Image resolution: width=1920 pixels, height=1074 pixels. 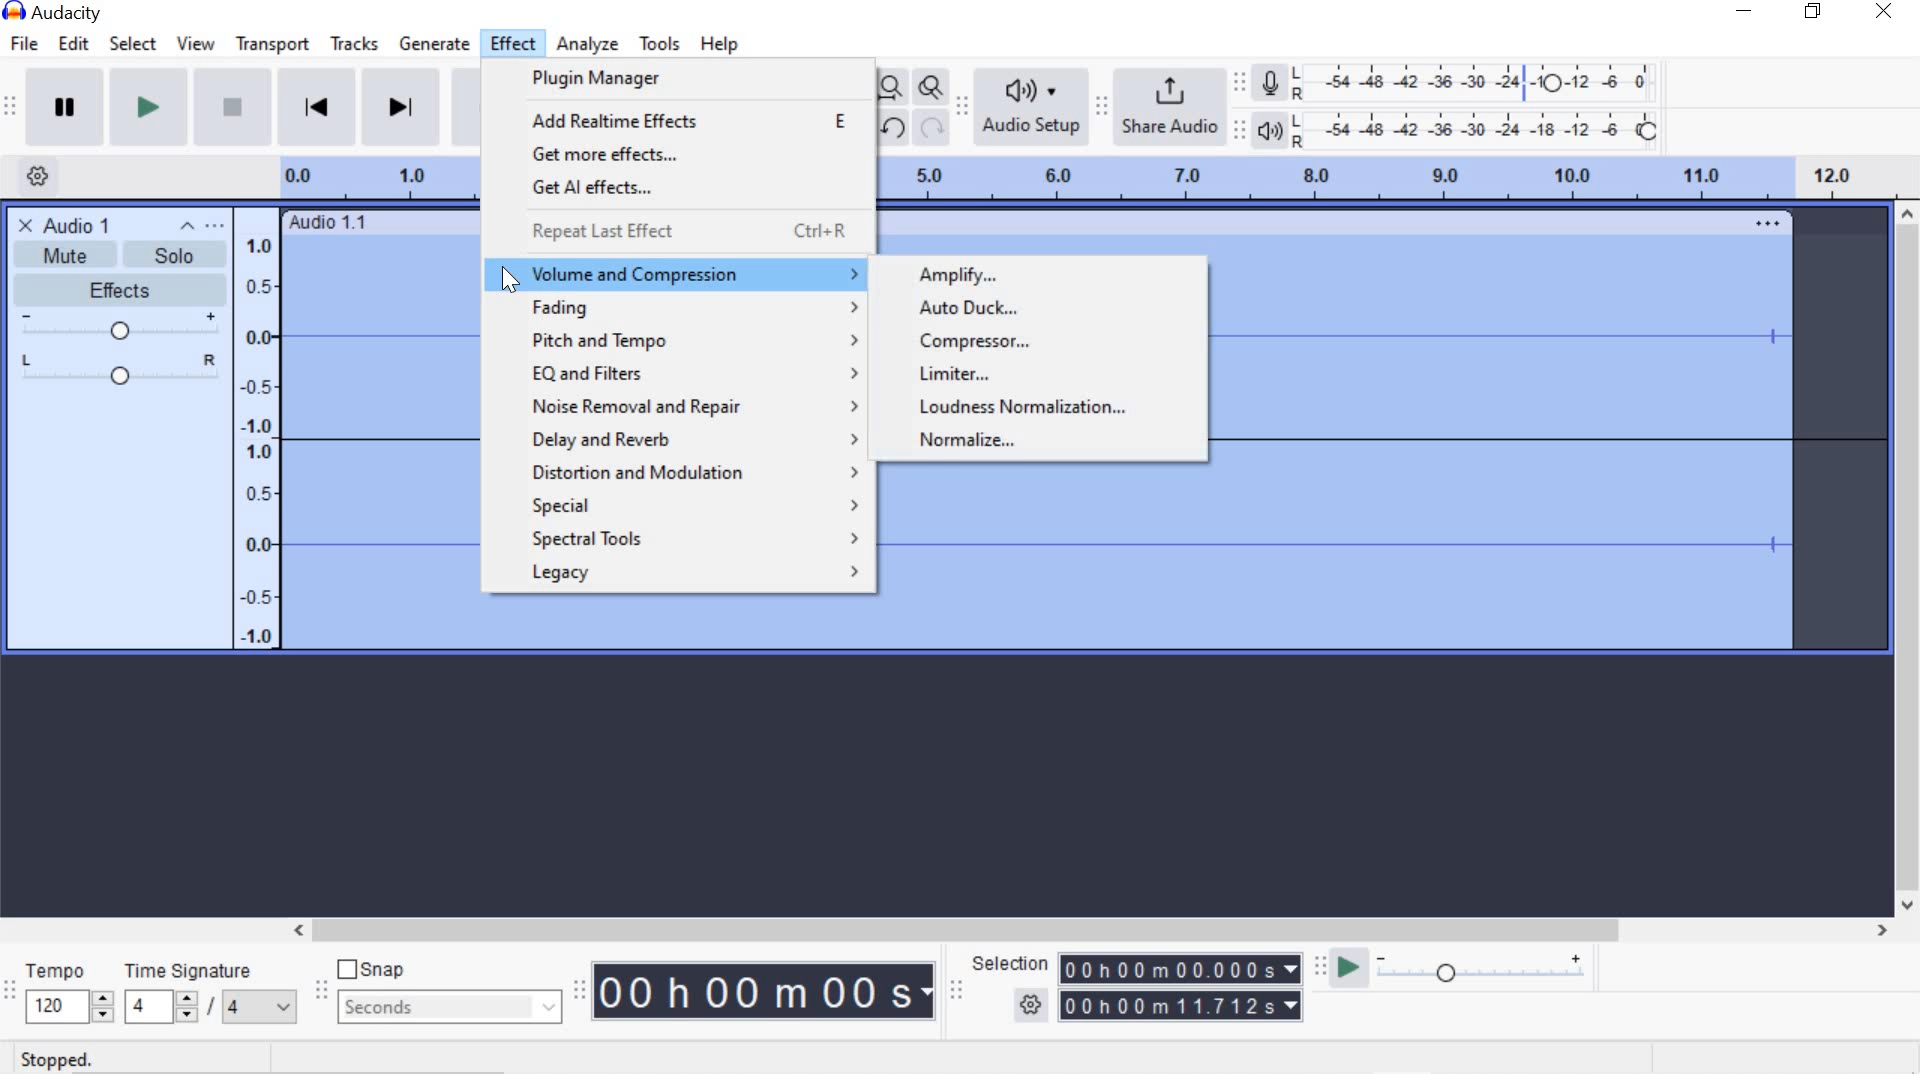 What do you see at coordinates (272, 44) in the screenshot?
I see `transport` at bounding box center [272, 44].